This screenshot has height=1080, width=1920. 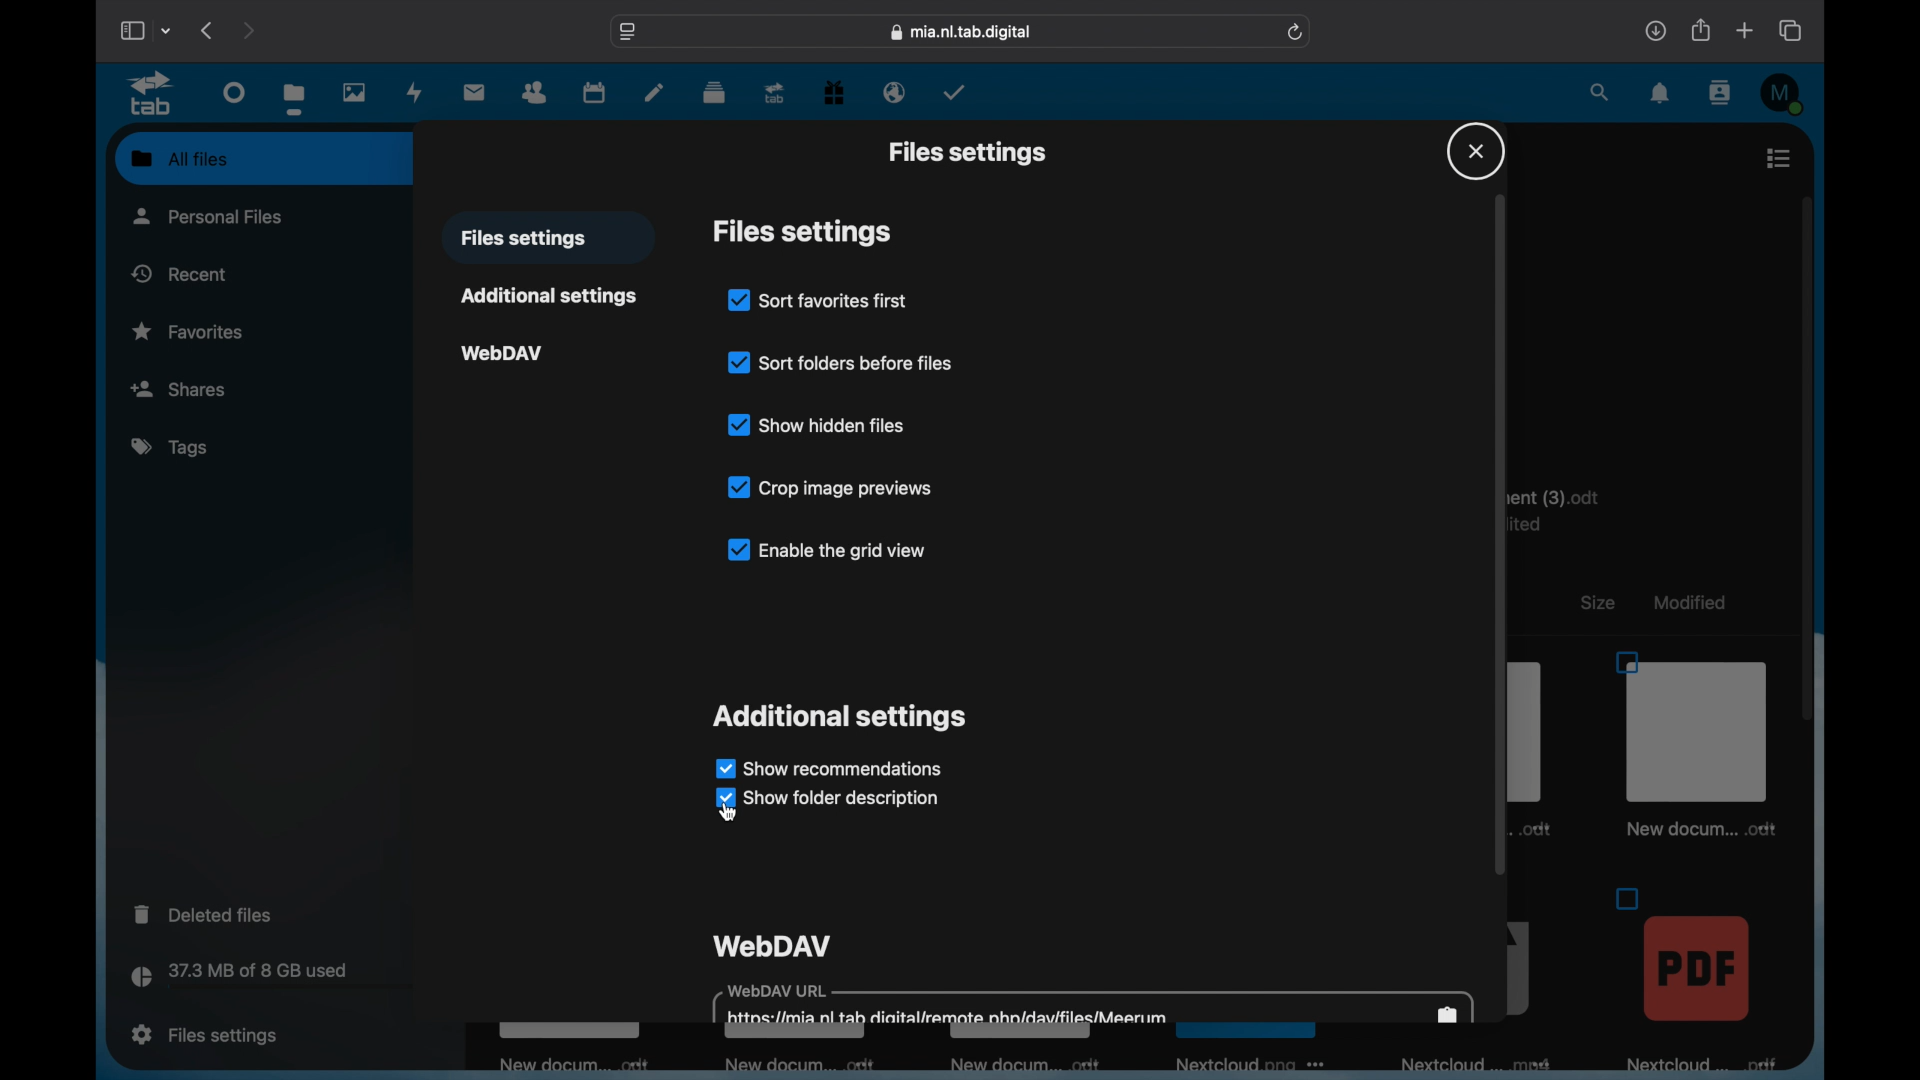 I want to click on tab, so click(x=150, y=94).